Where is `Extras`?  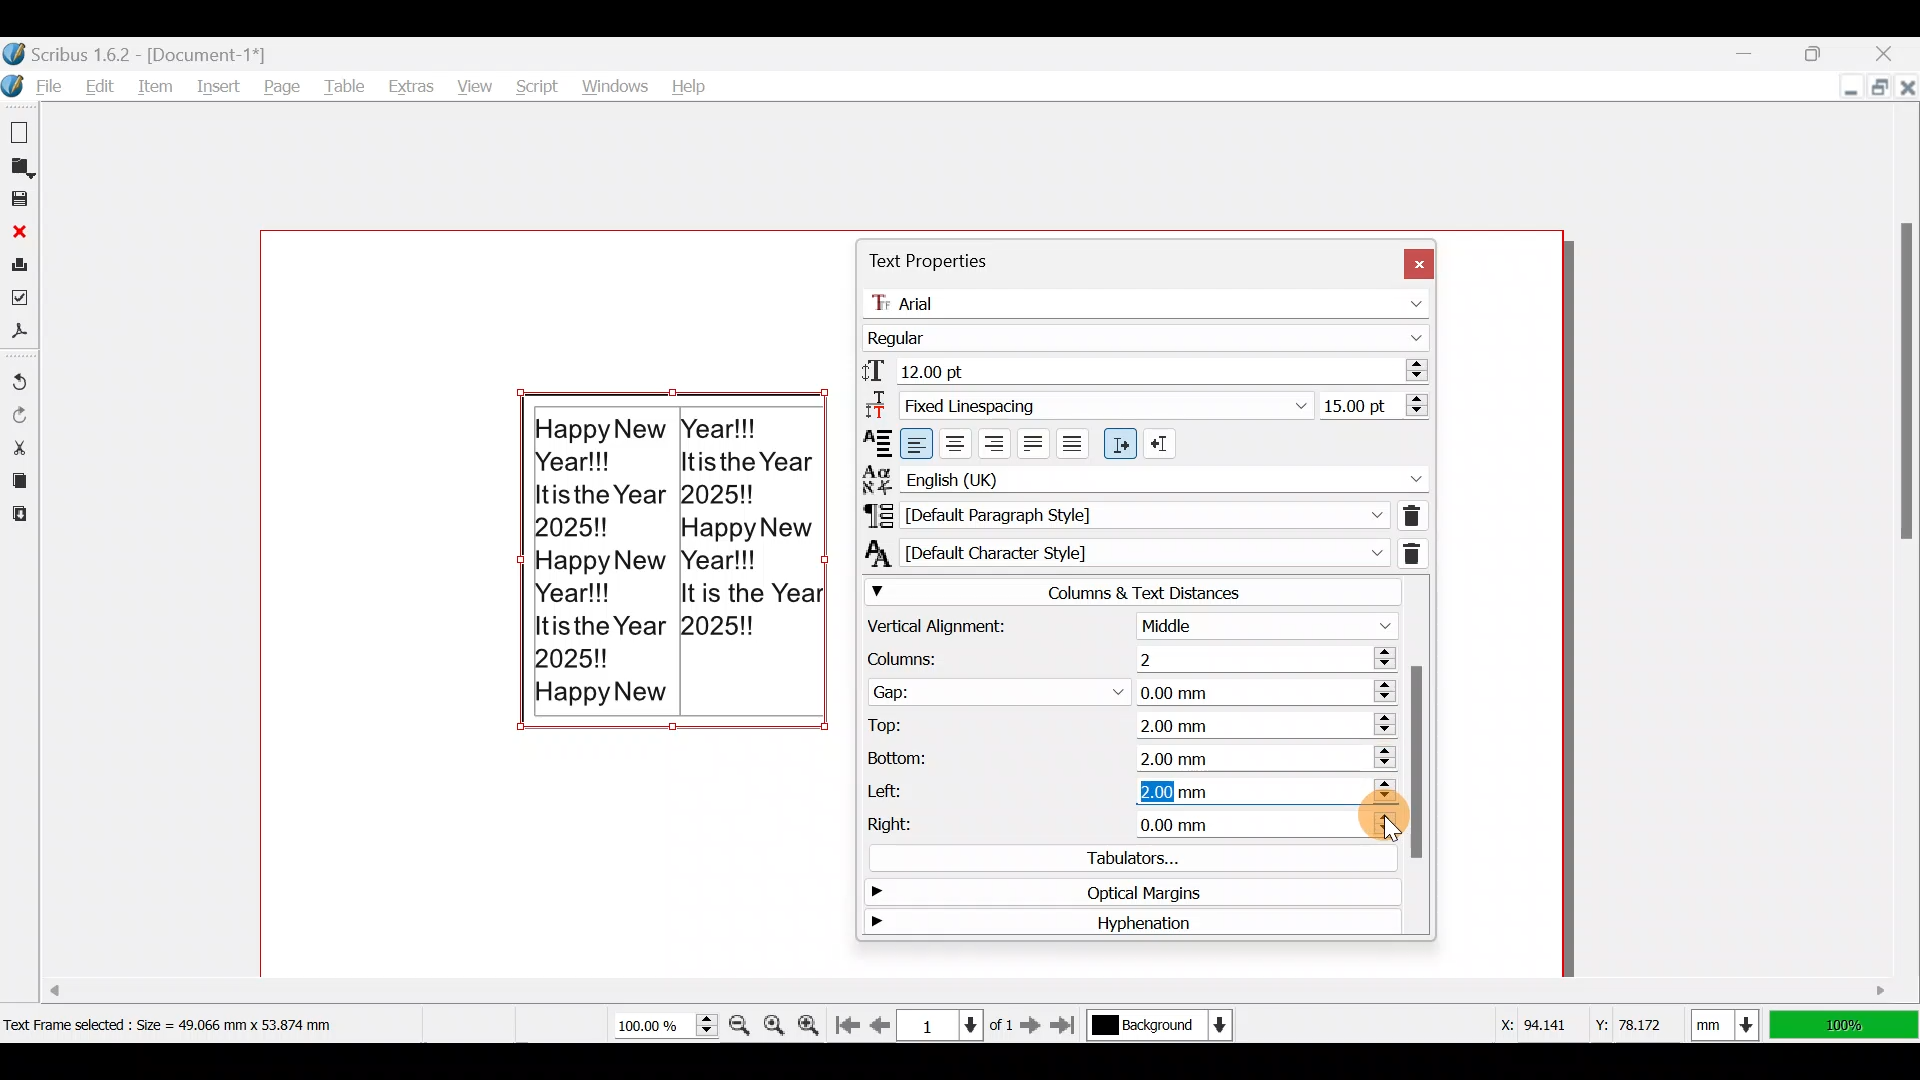
Extras is located at coordinates (413, 85).